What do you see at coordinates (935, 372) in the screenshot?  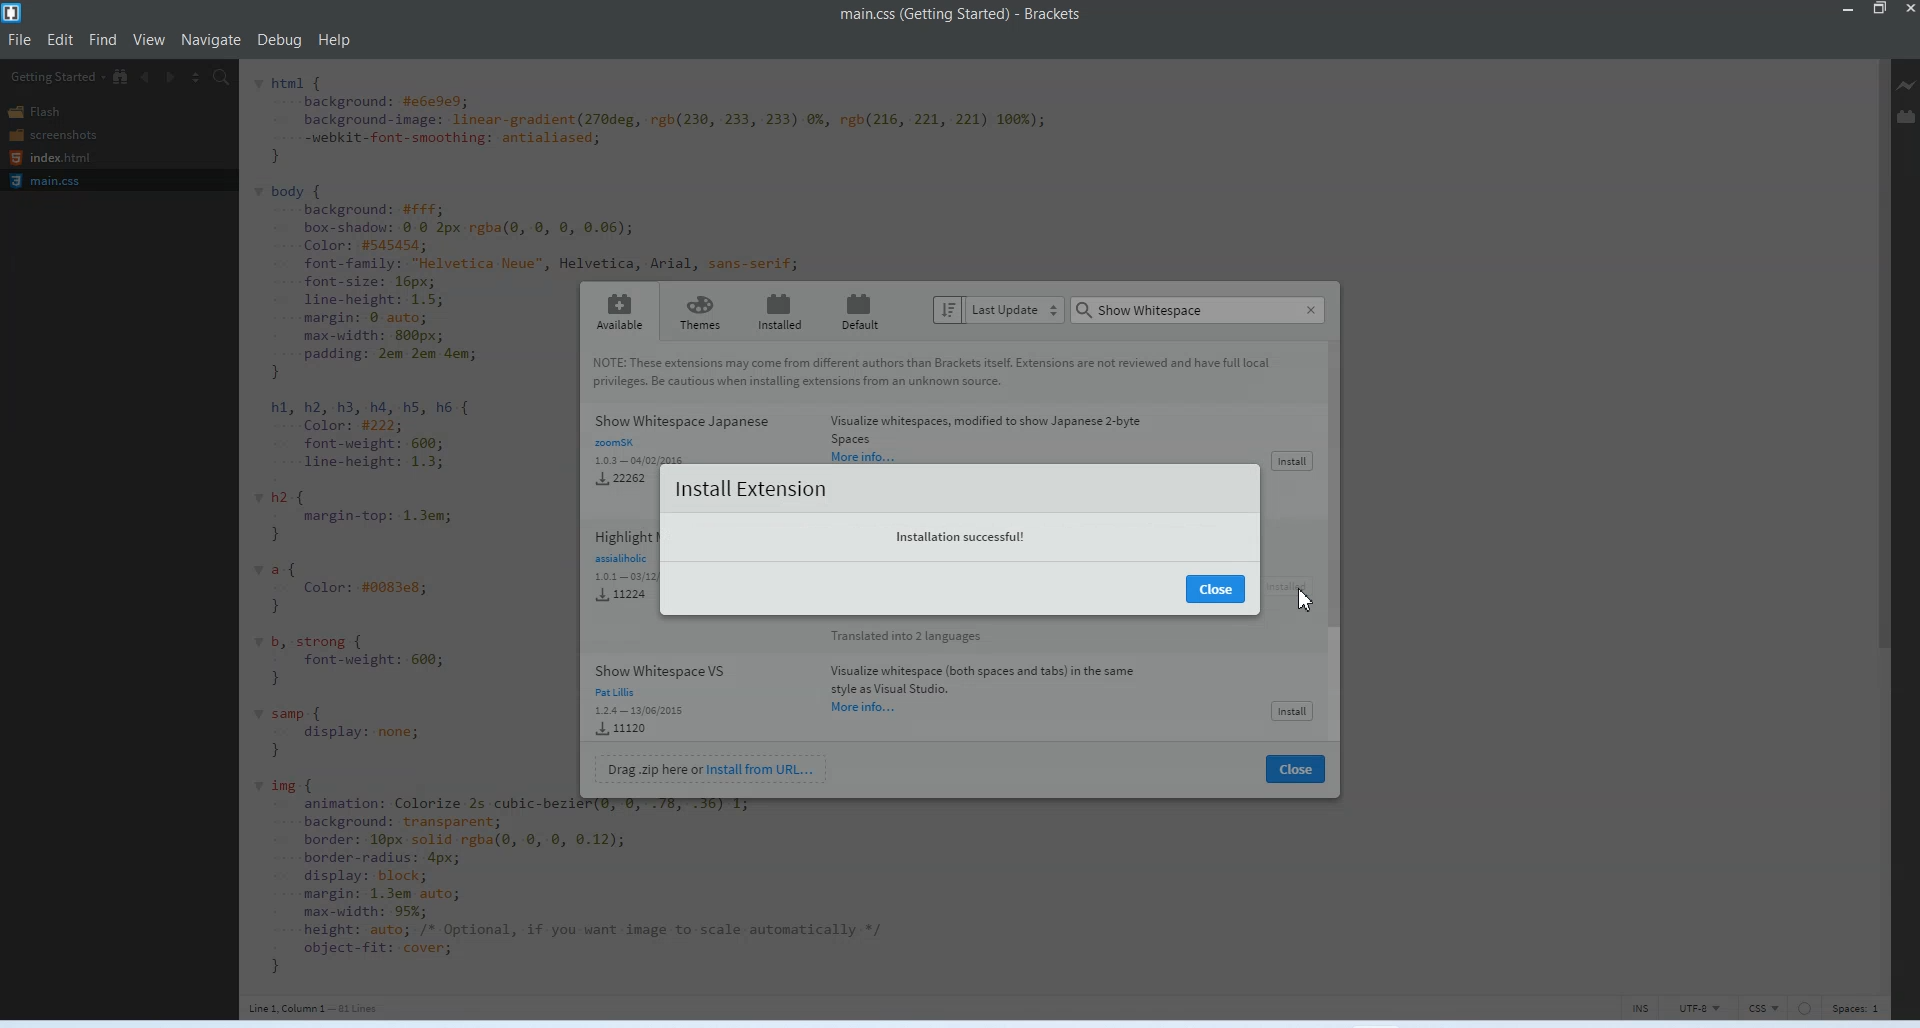 I see `Text` at bounding box center [935, 372].